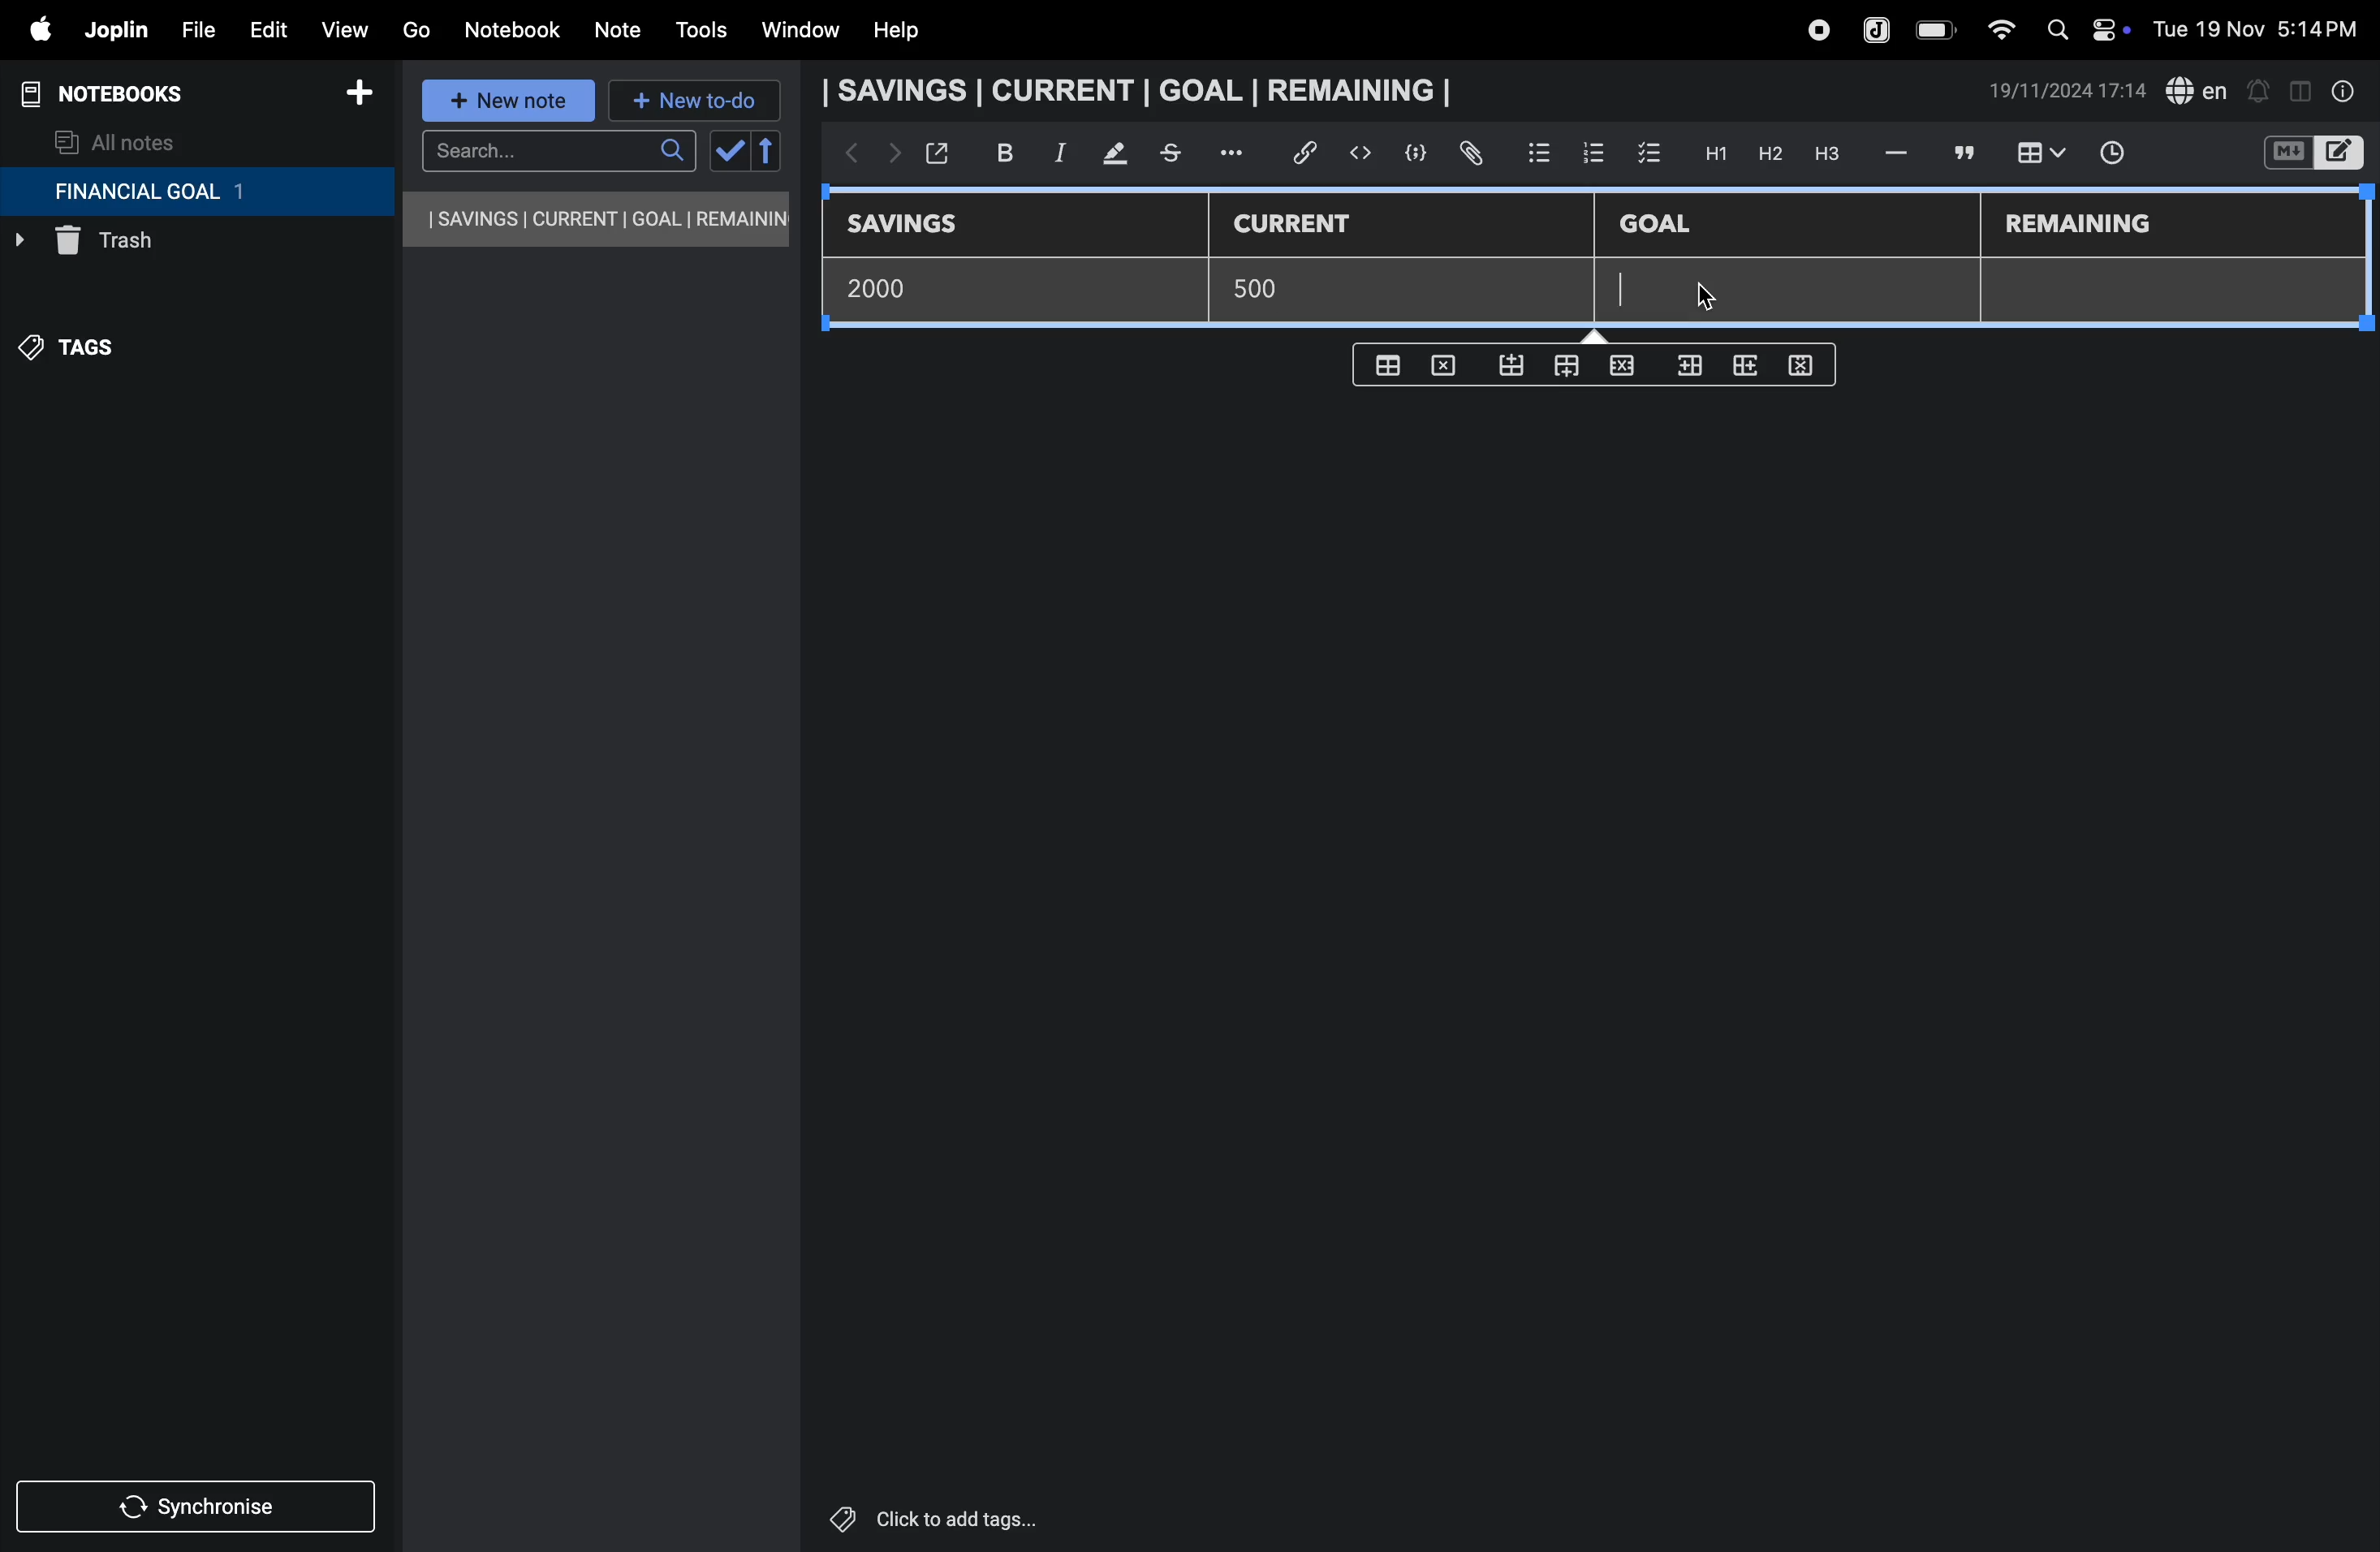 This screenshot has height=1552, width=2380. What do you see at coordinates (695, 102) in the screenshot?
I see `new to-do` at bounding box center [695, 102].